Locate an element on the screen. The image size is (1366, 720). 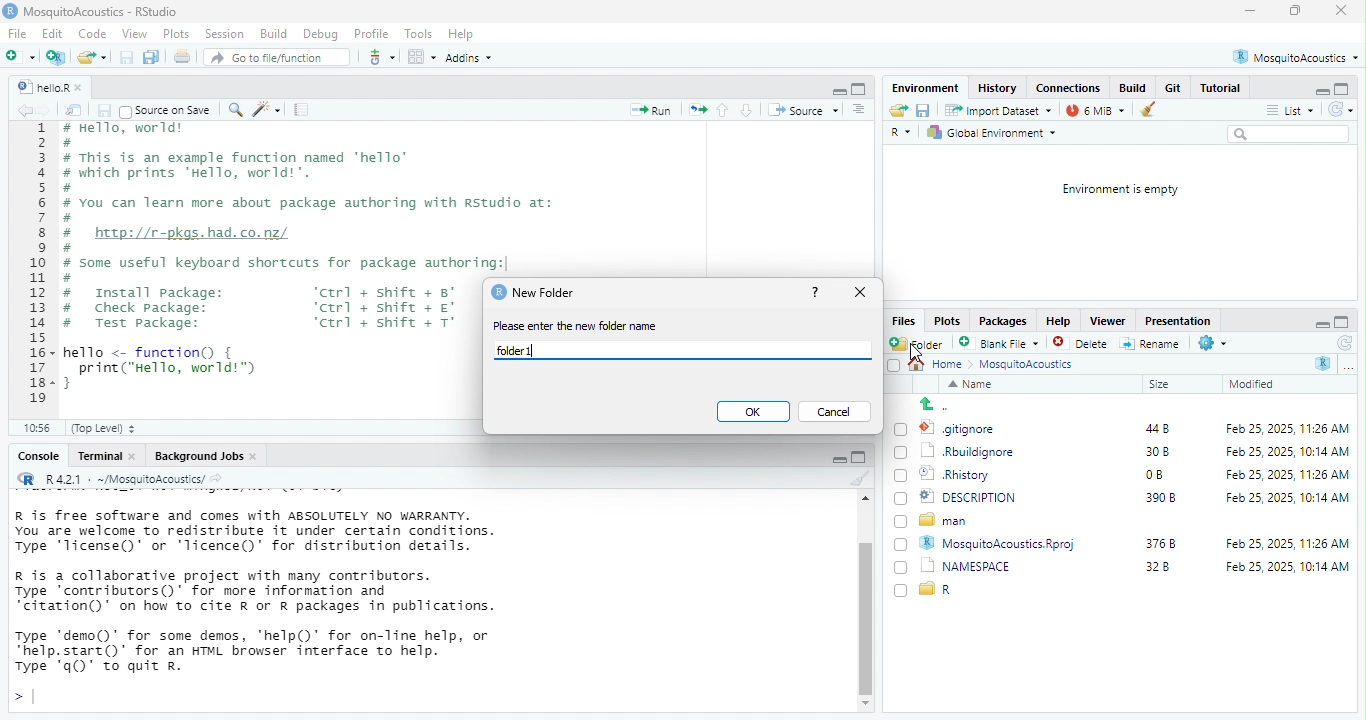
typing cursor is located at coordinates (540, 353).